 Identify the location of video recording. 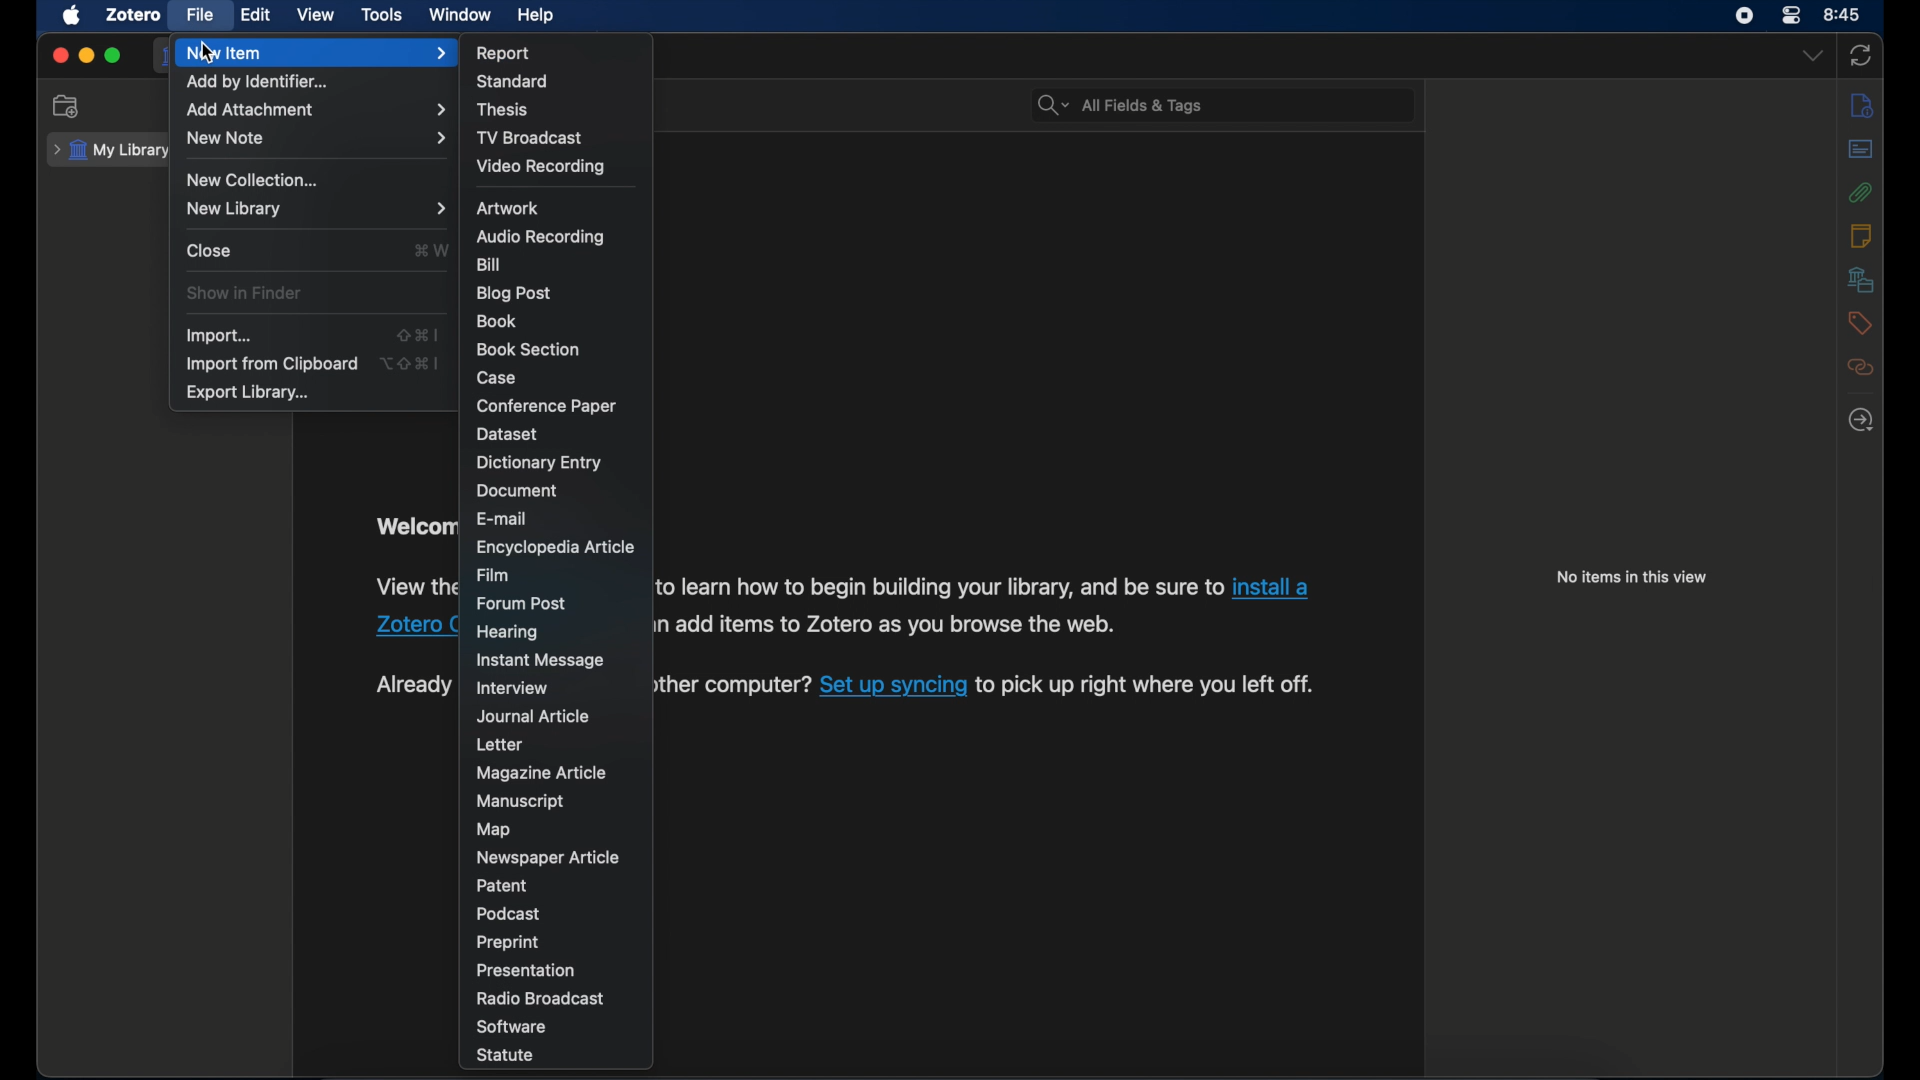
(540, 166).